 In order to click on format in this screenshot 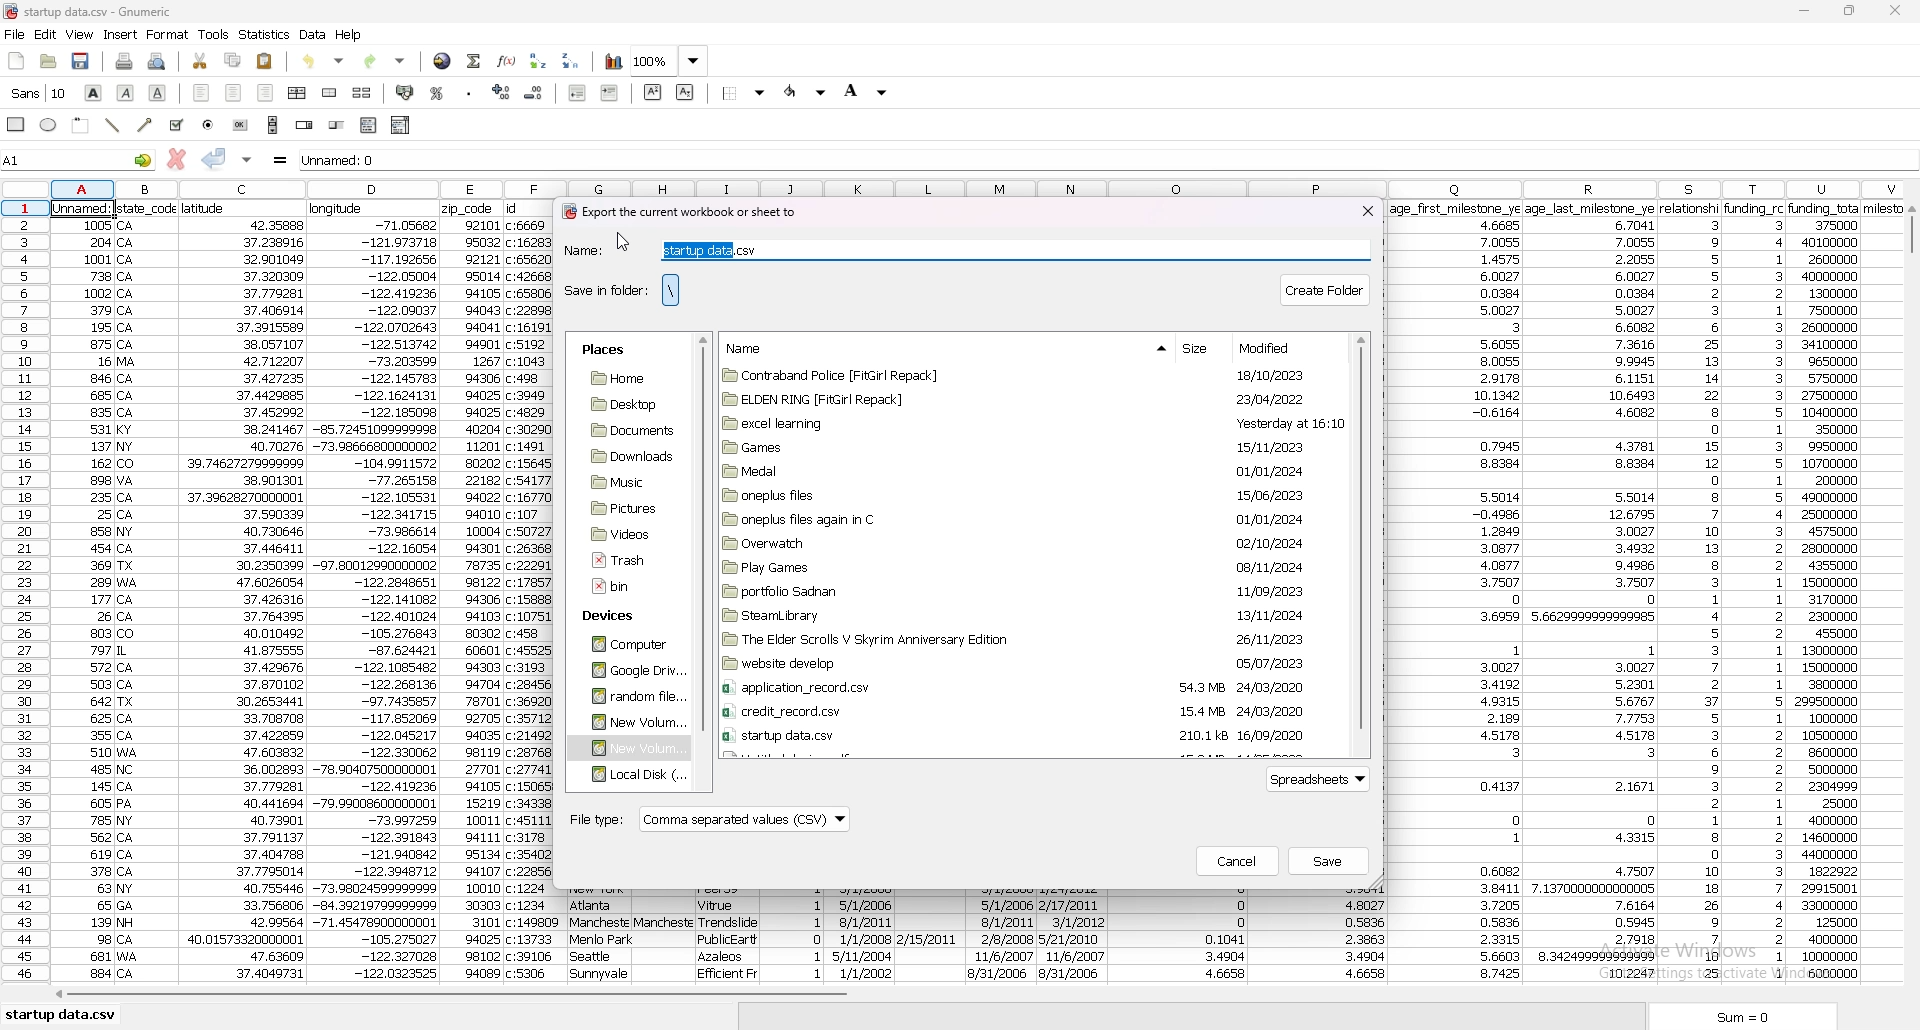, I will do `click(169, 35)`.